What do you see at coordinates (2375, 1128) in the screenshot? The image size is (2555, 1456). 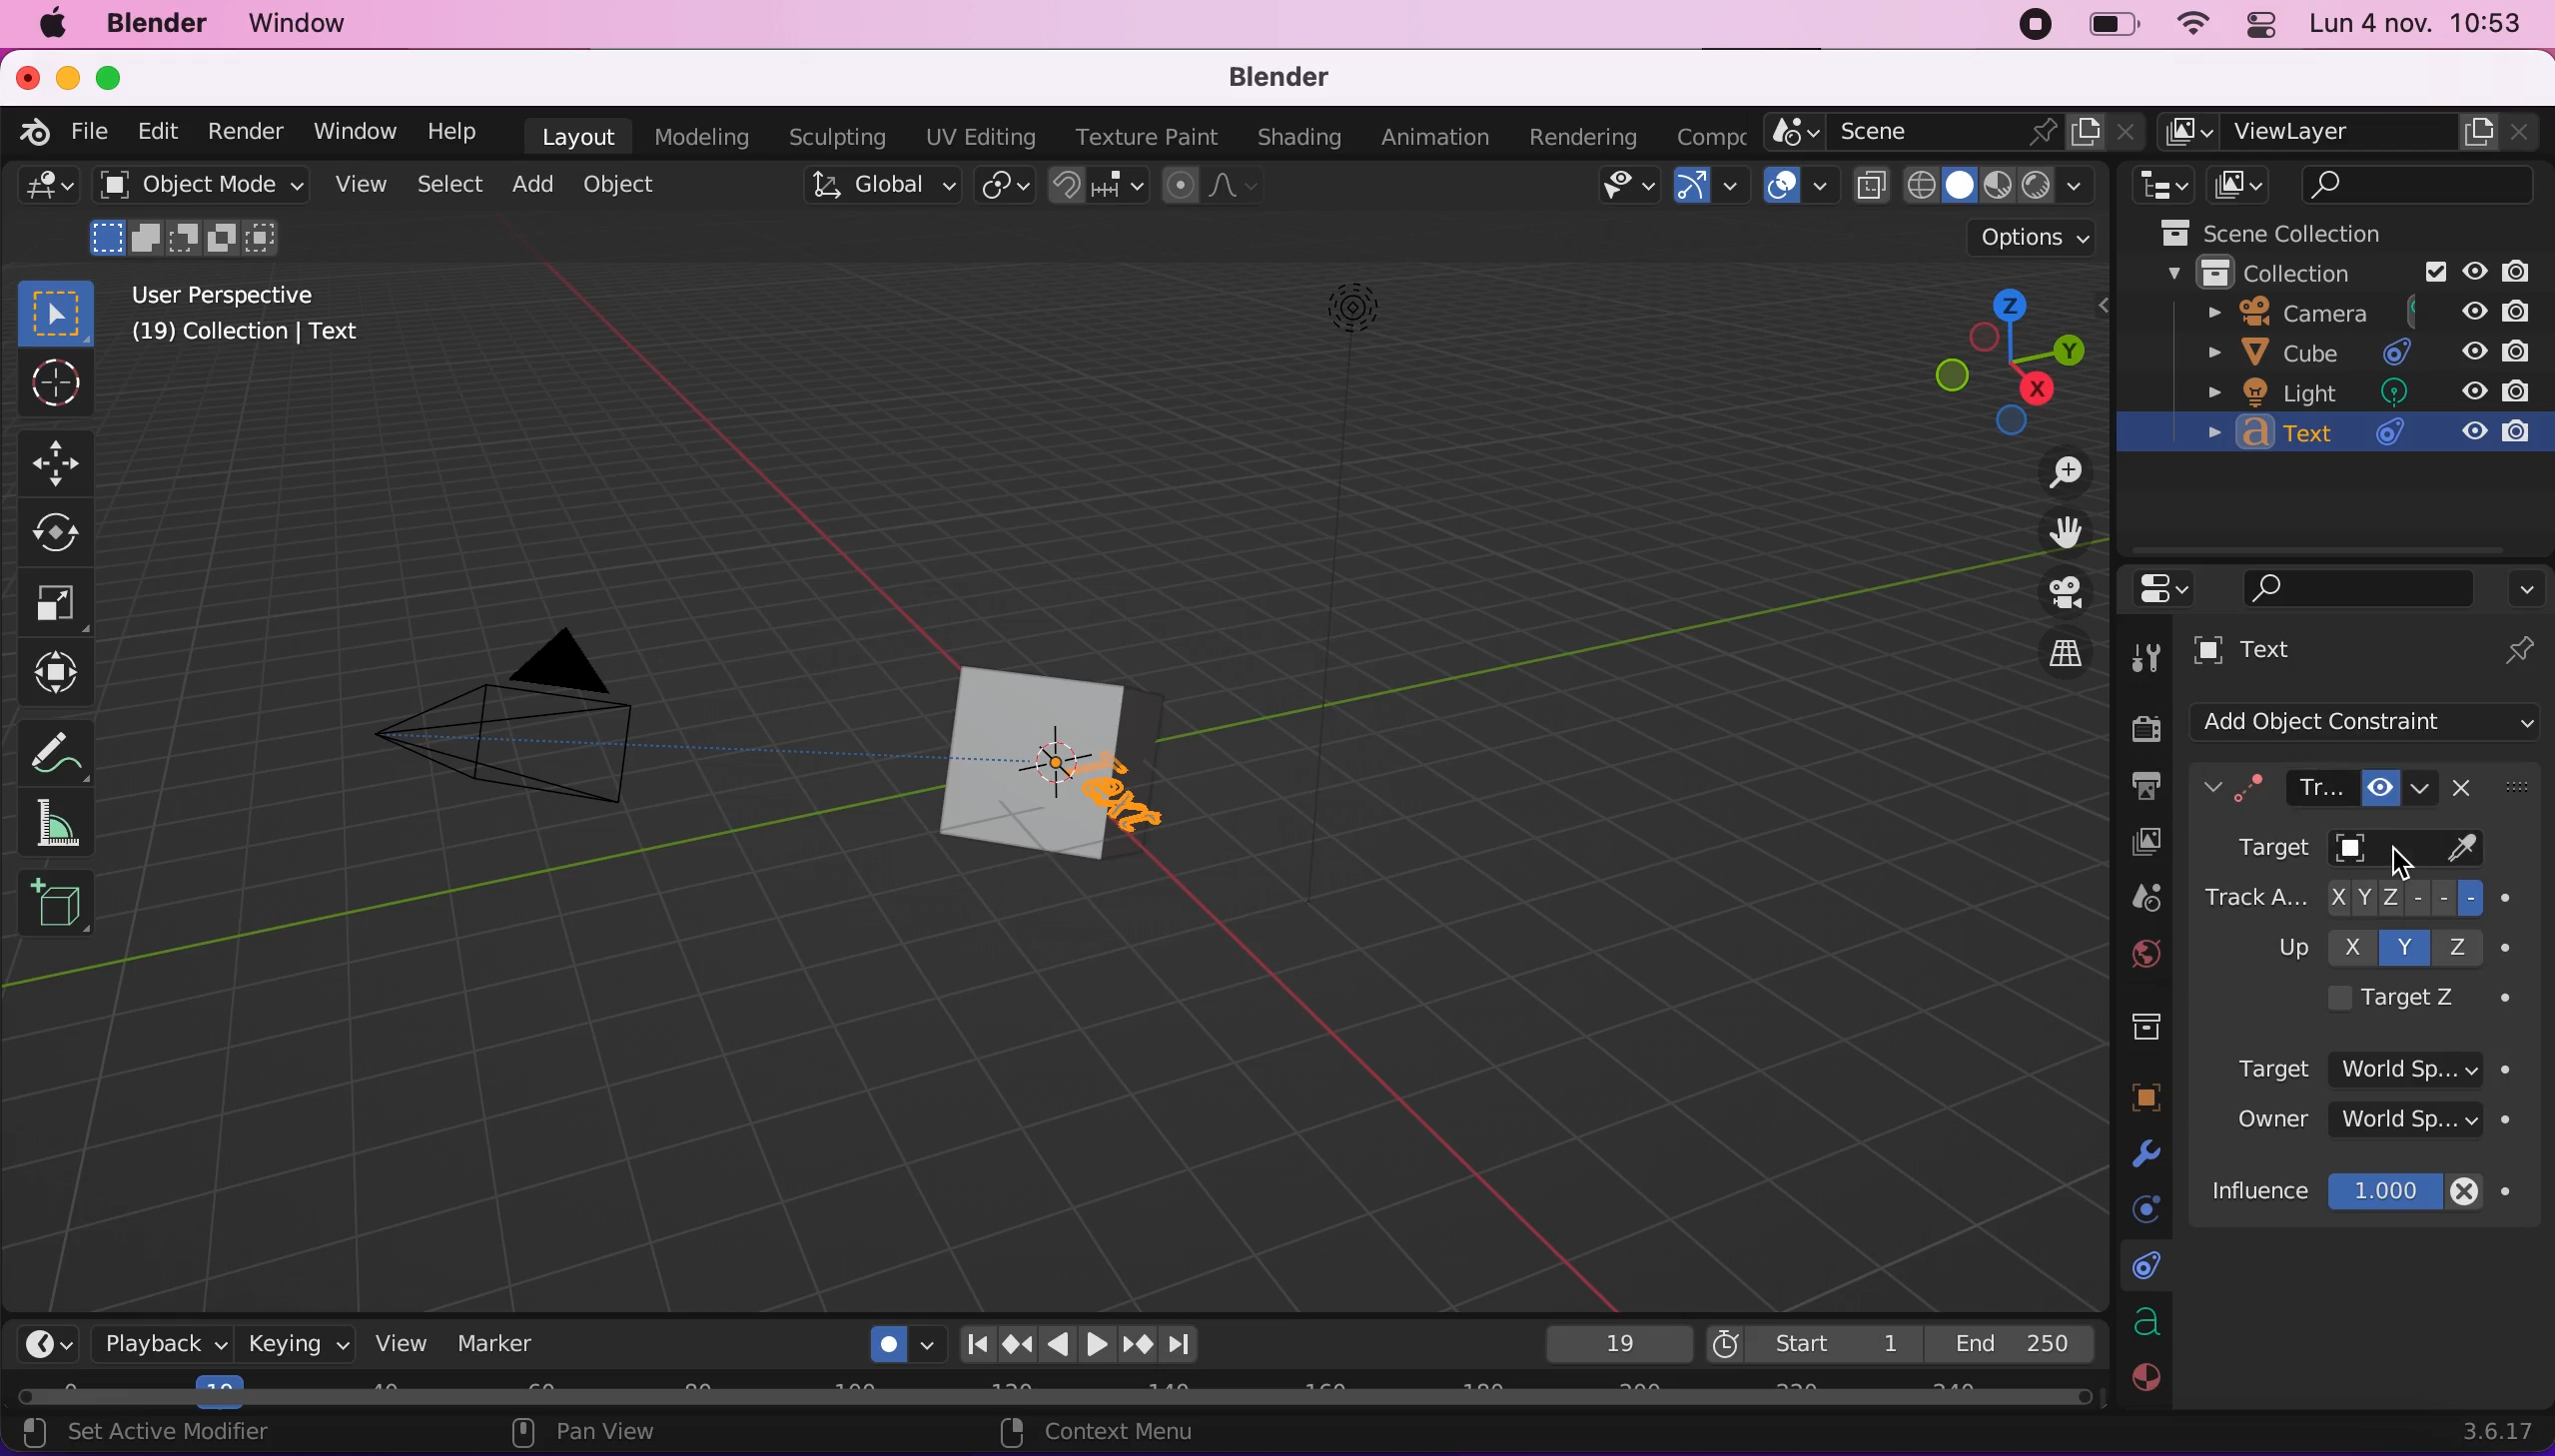 I see `owner` at bounding box center [2375, 1128].